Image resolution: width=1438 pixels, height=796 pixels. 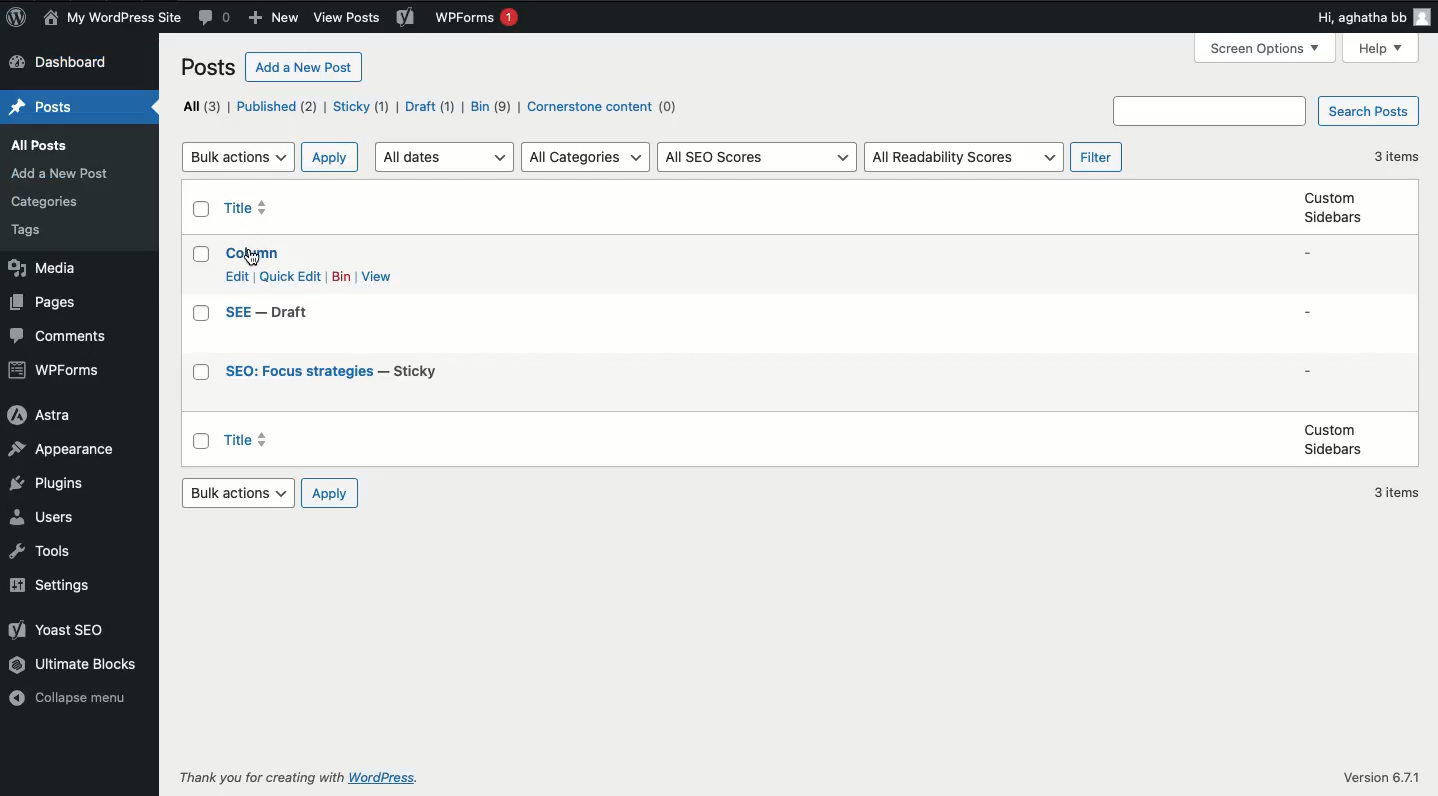 I want to click on Comments, so click(x=58, y=336).